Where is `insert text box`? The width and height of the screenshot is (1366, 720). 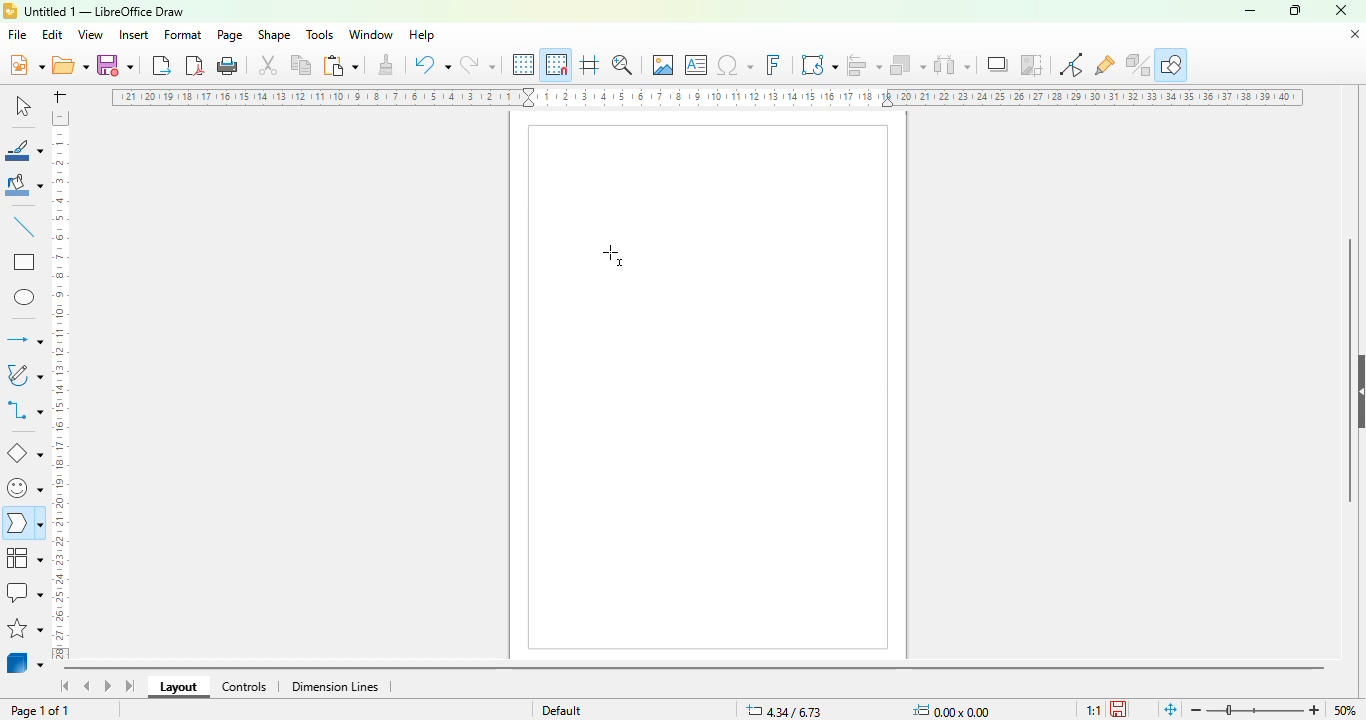
insert text box is located at coordinates (697, 65).